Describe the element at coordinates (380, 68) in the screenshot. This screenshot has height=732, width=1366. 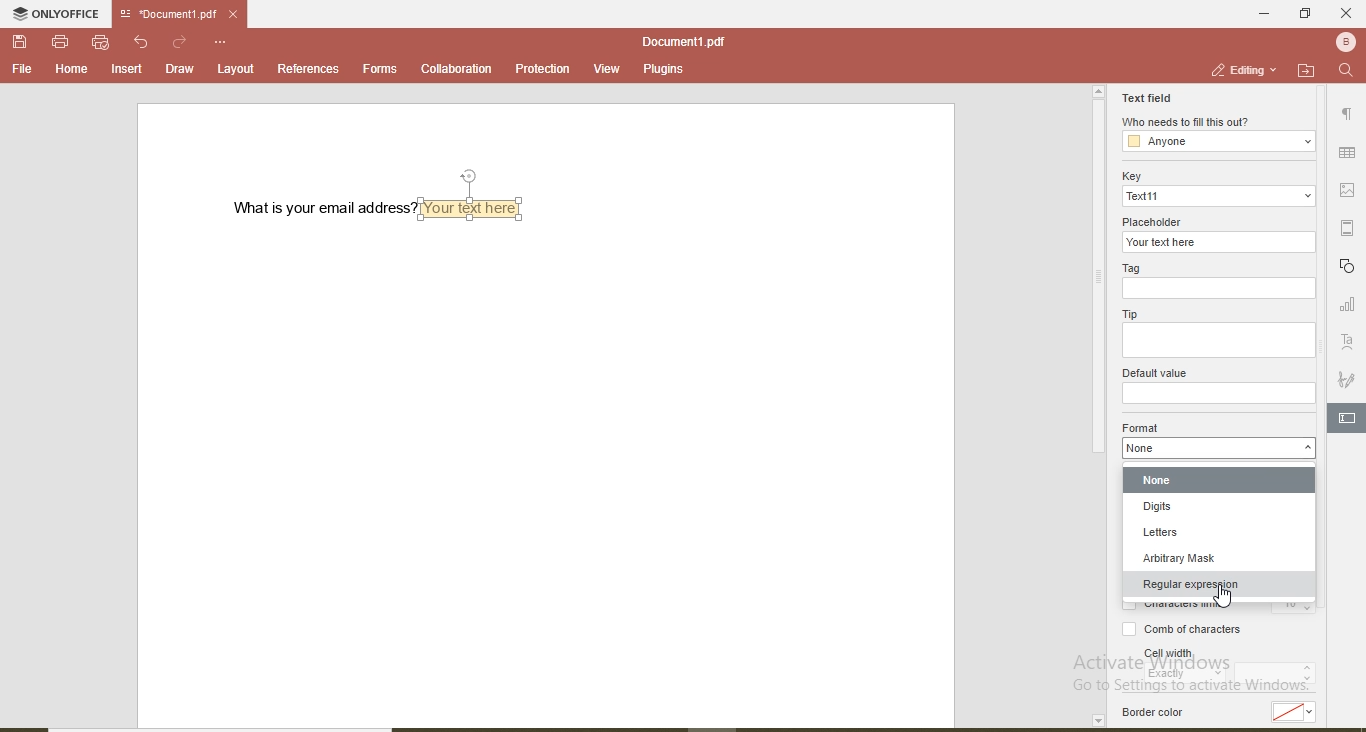
I see `forms` at that location.